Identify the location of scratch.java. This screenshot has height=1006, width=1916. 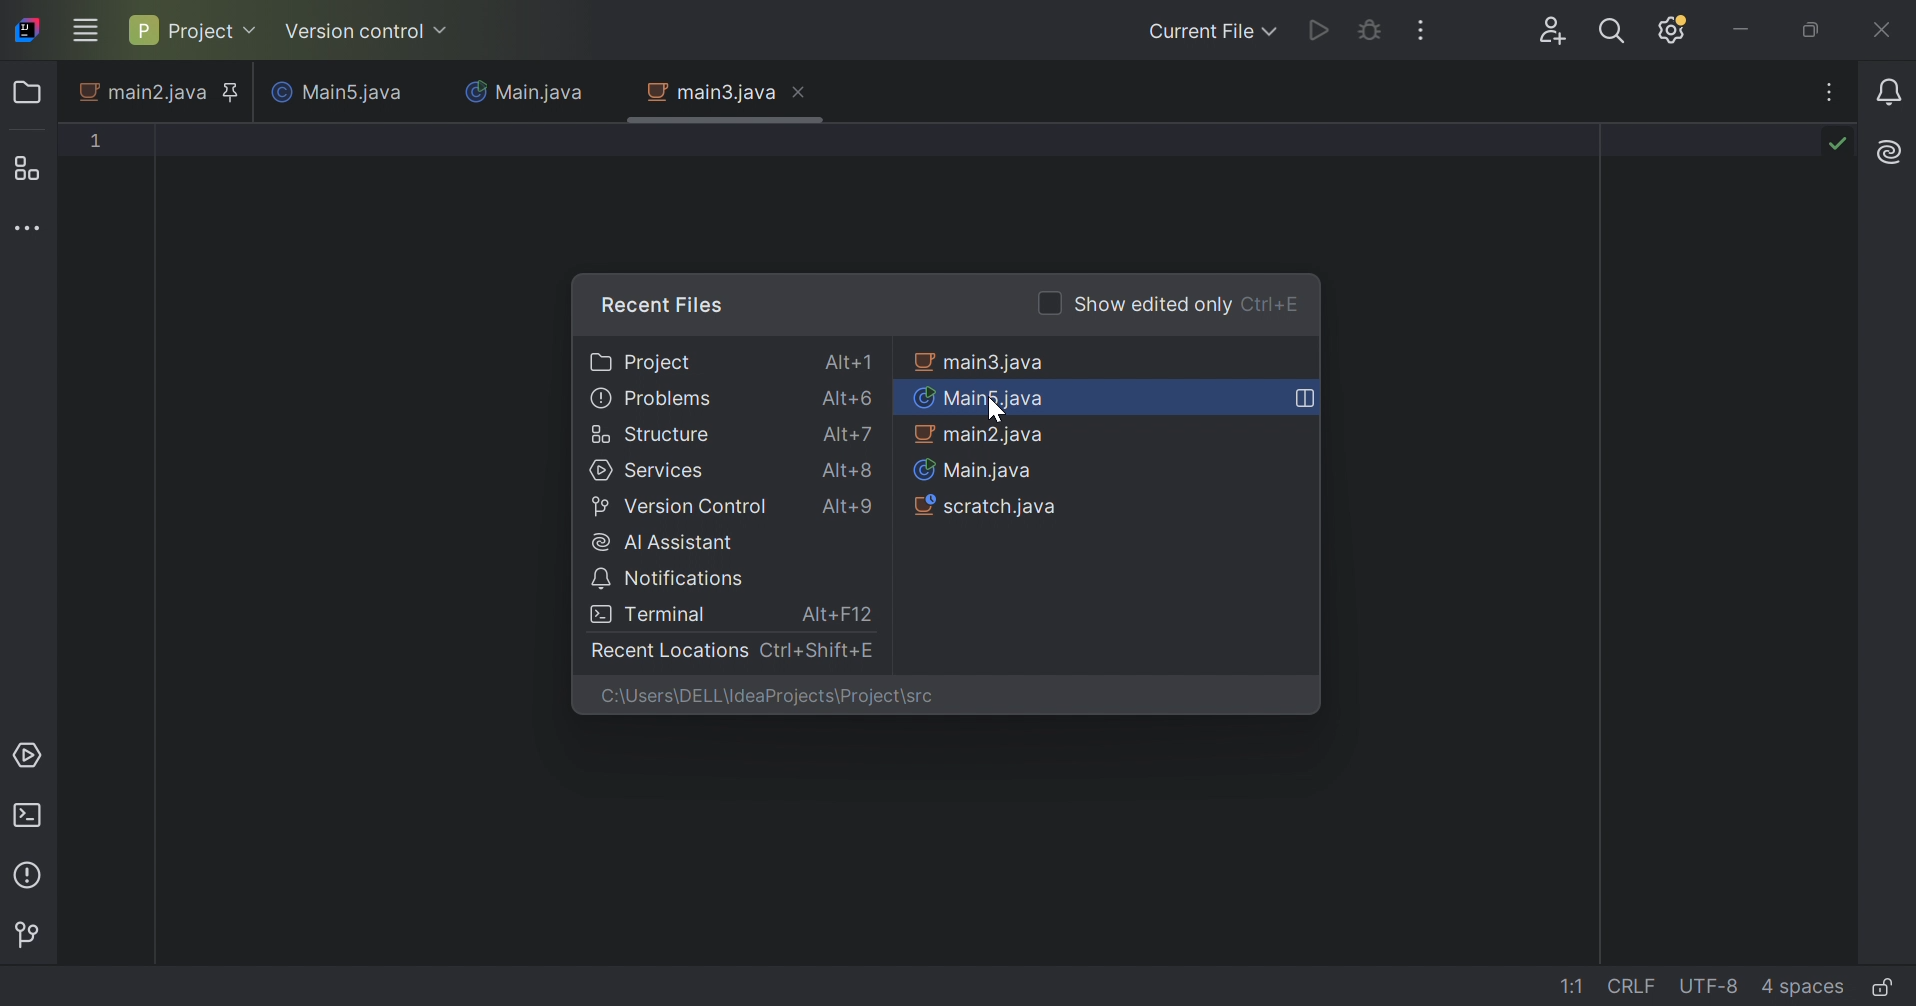
(988, 506).